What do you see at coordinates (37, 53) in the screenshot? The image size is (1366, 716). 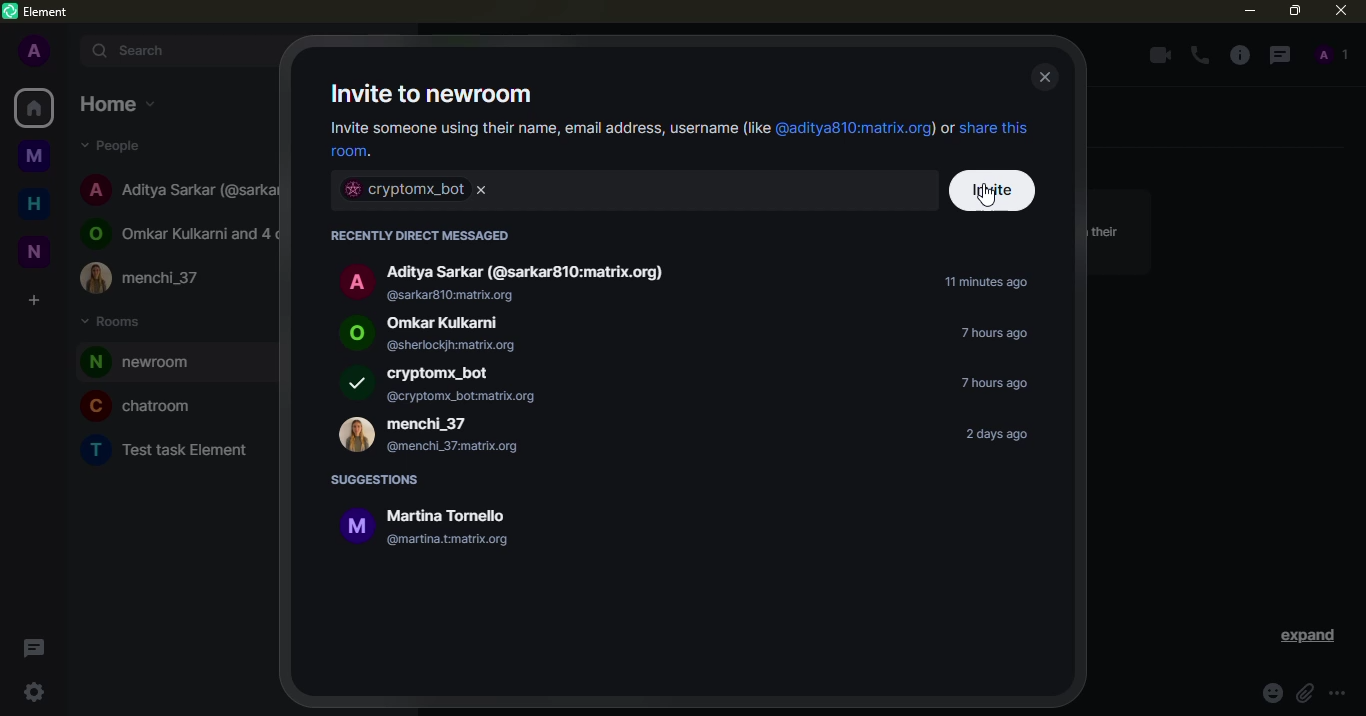 I see `profile` at bounding box center [37, 53].